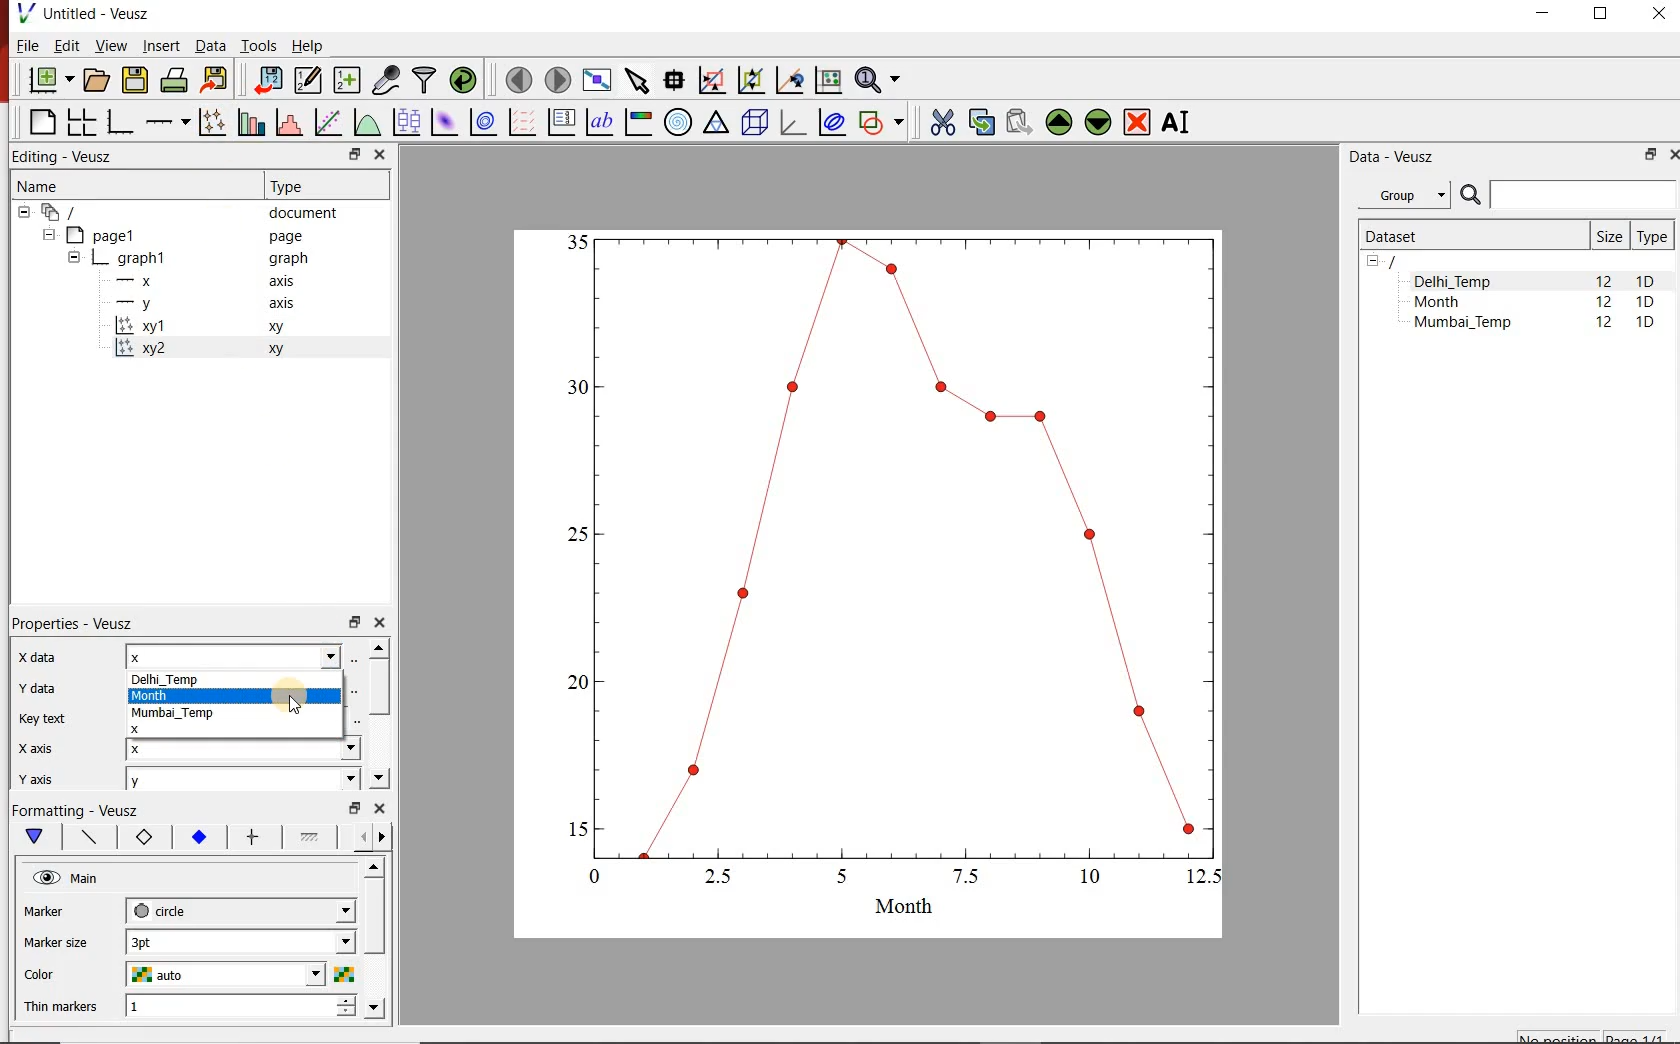 The width and height of the screenshot is (1680, 1044). What do you see at coordinates (208, 350) in the screenshot?
I see `xy2` at bounding box center [208, 350].